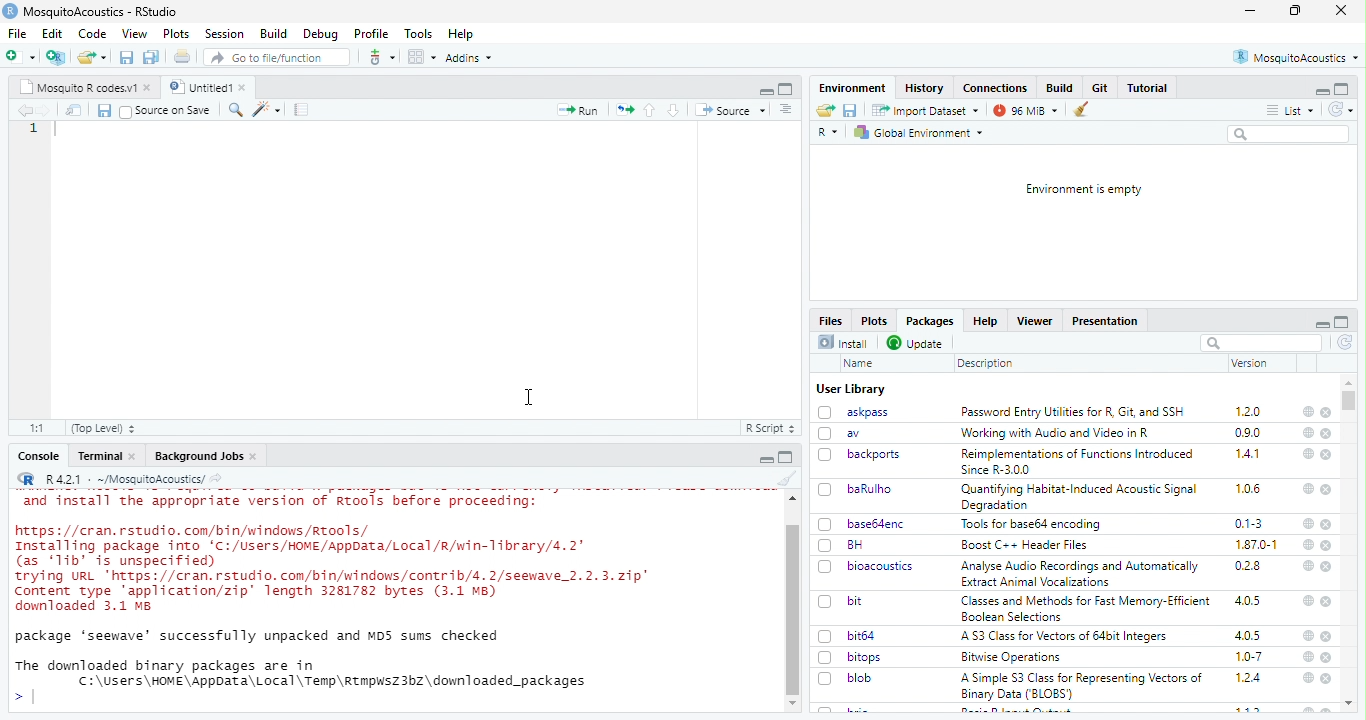 Image resolution: width=1366 pixels, height=720 pixels. What do you see at coordinates (1148, 88) in the screenshot?
I see `Tutorial` at bounding box center [1148, 88].